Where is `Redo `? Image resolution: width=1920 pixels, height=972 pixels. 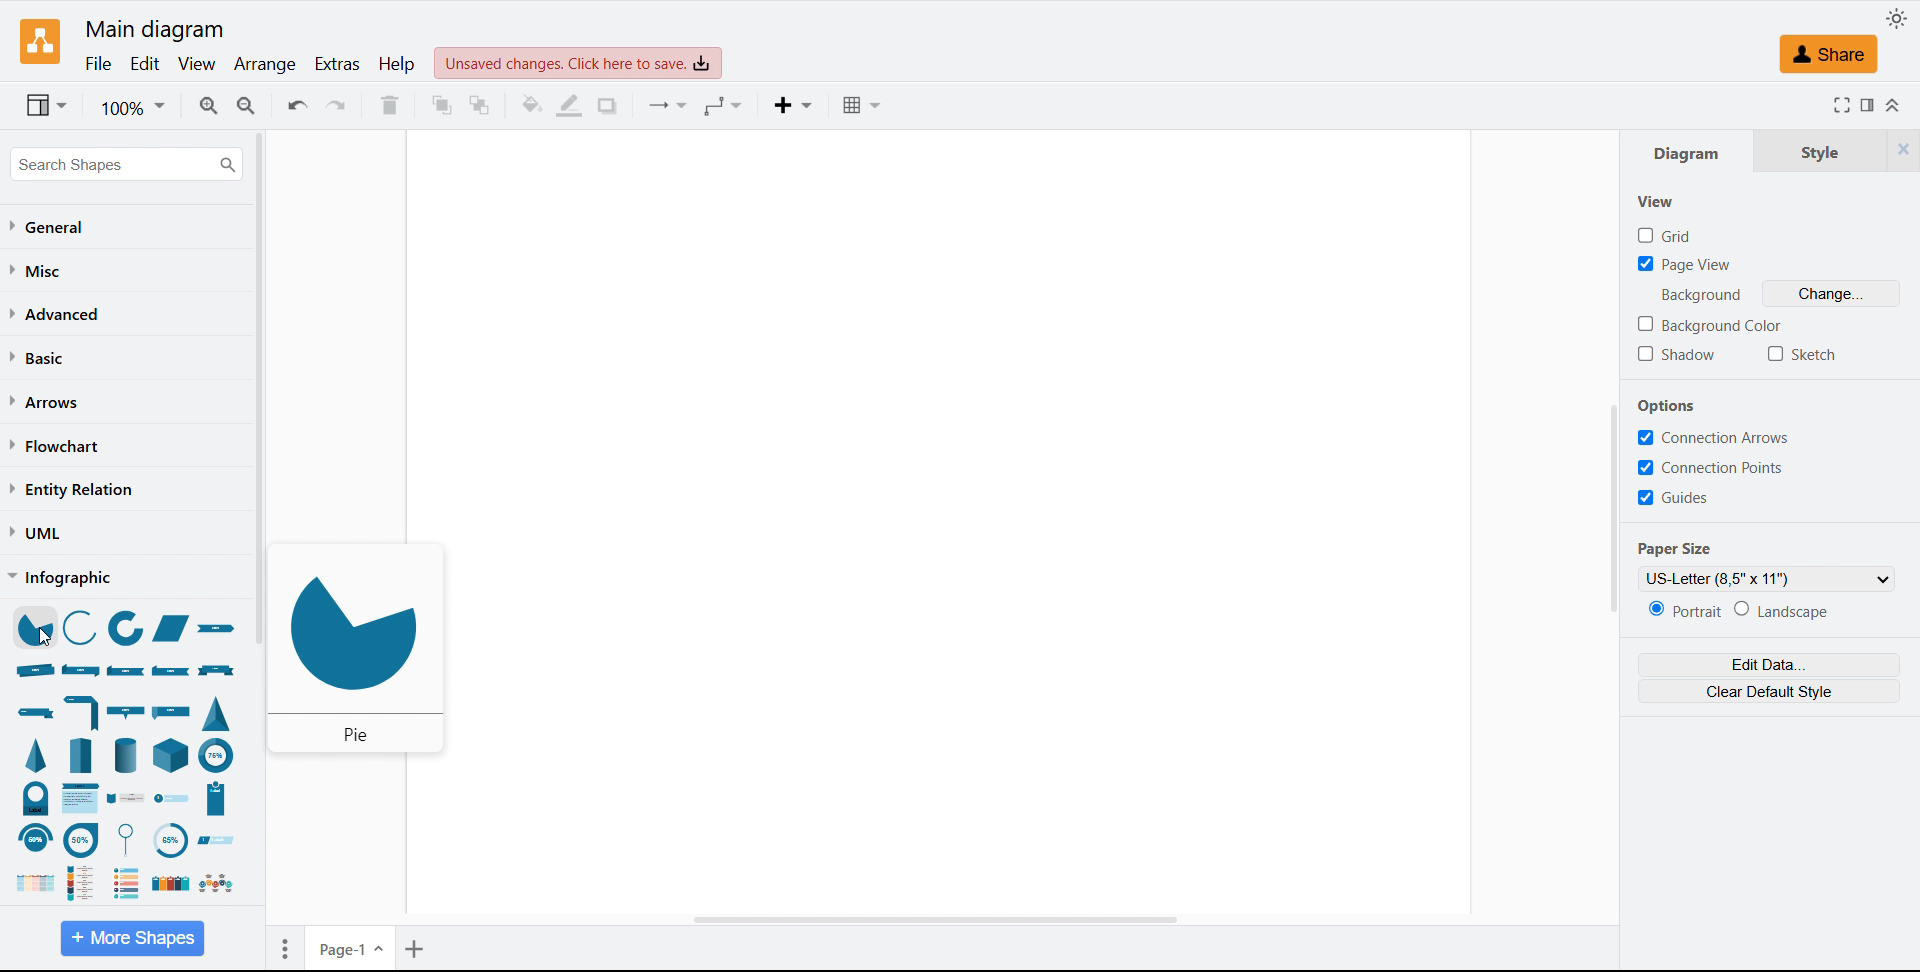
Redo  is located at coordinates (338, 106).